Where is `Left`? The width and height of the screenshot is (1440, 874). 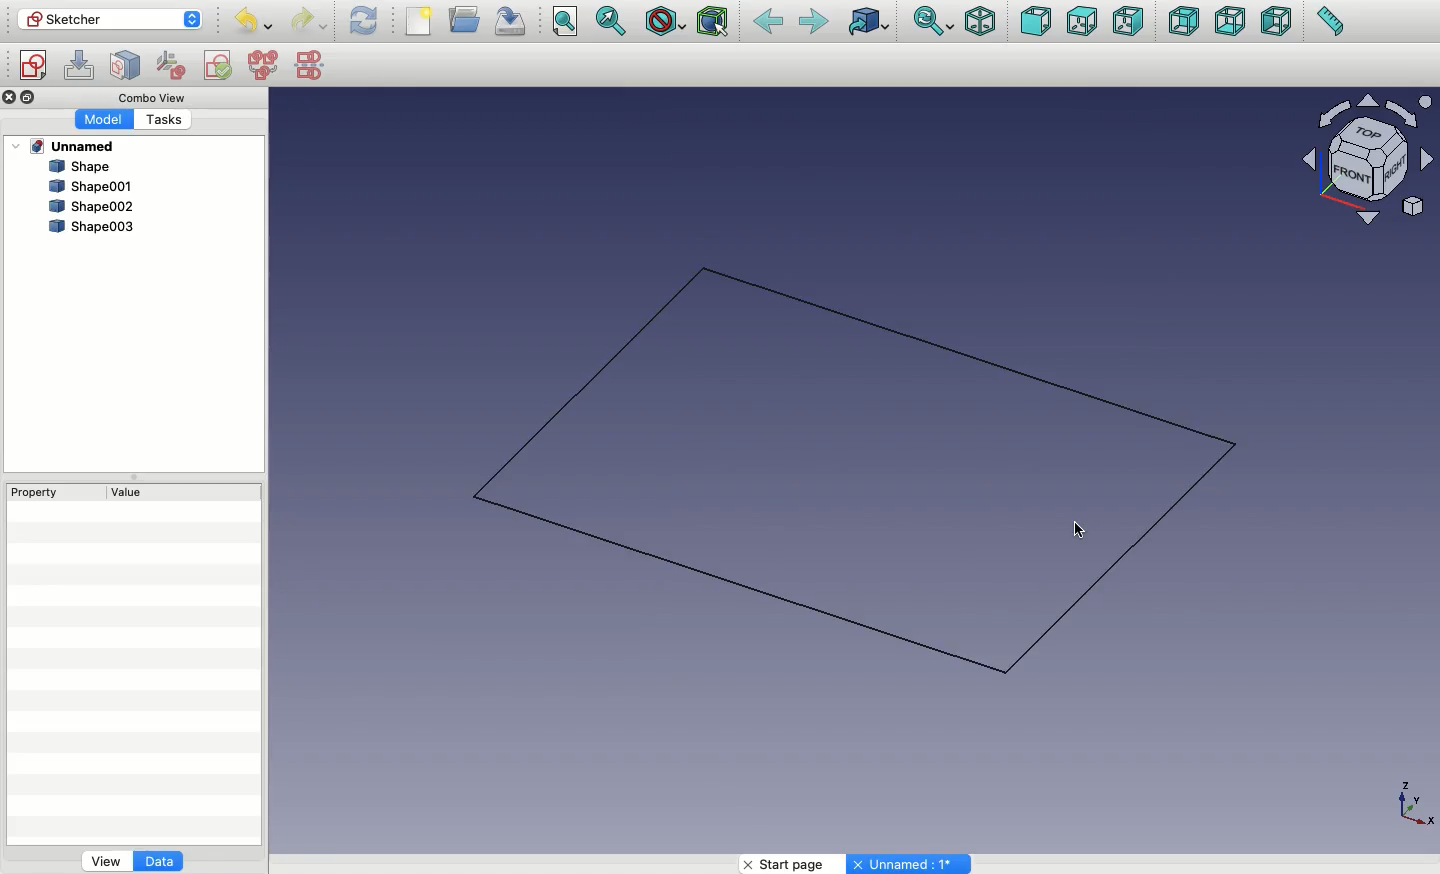 Left is located at coordinates (1276, 21).